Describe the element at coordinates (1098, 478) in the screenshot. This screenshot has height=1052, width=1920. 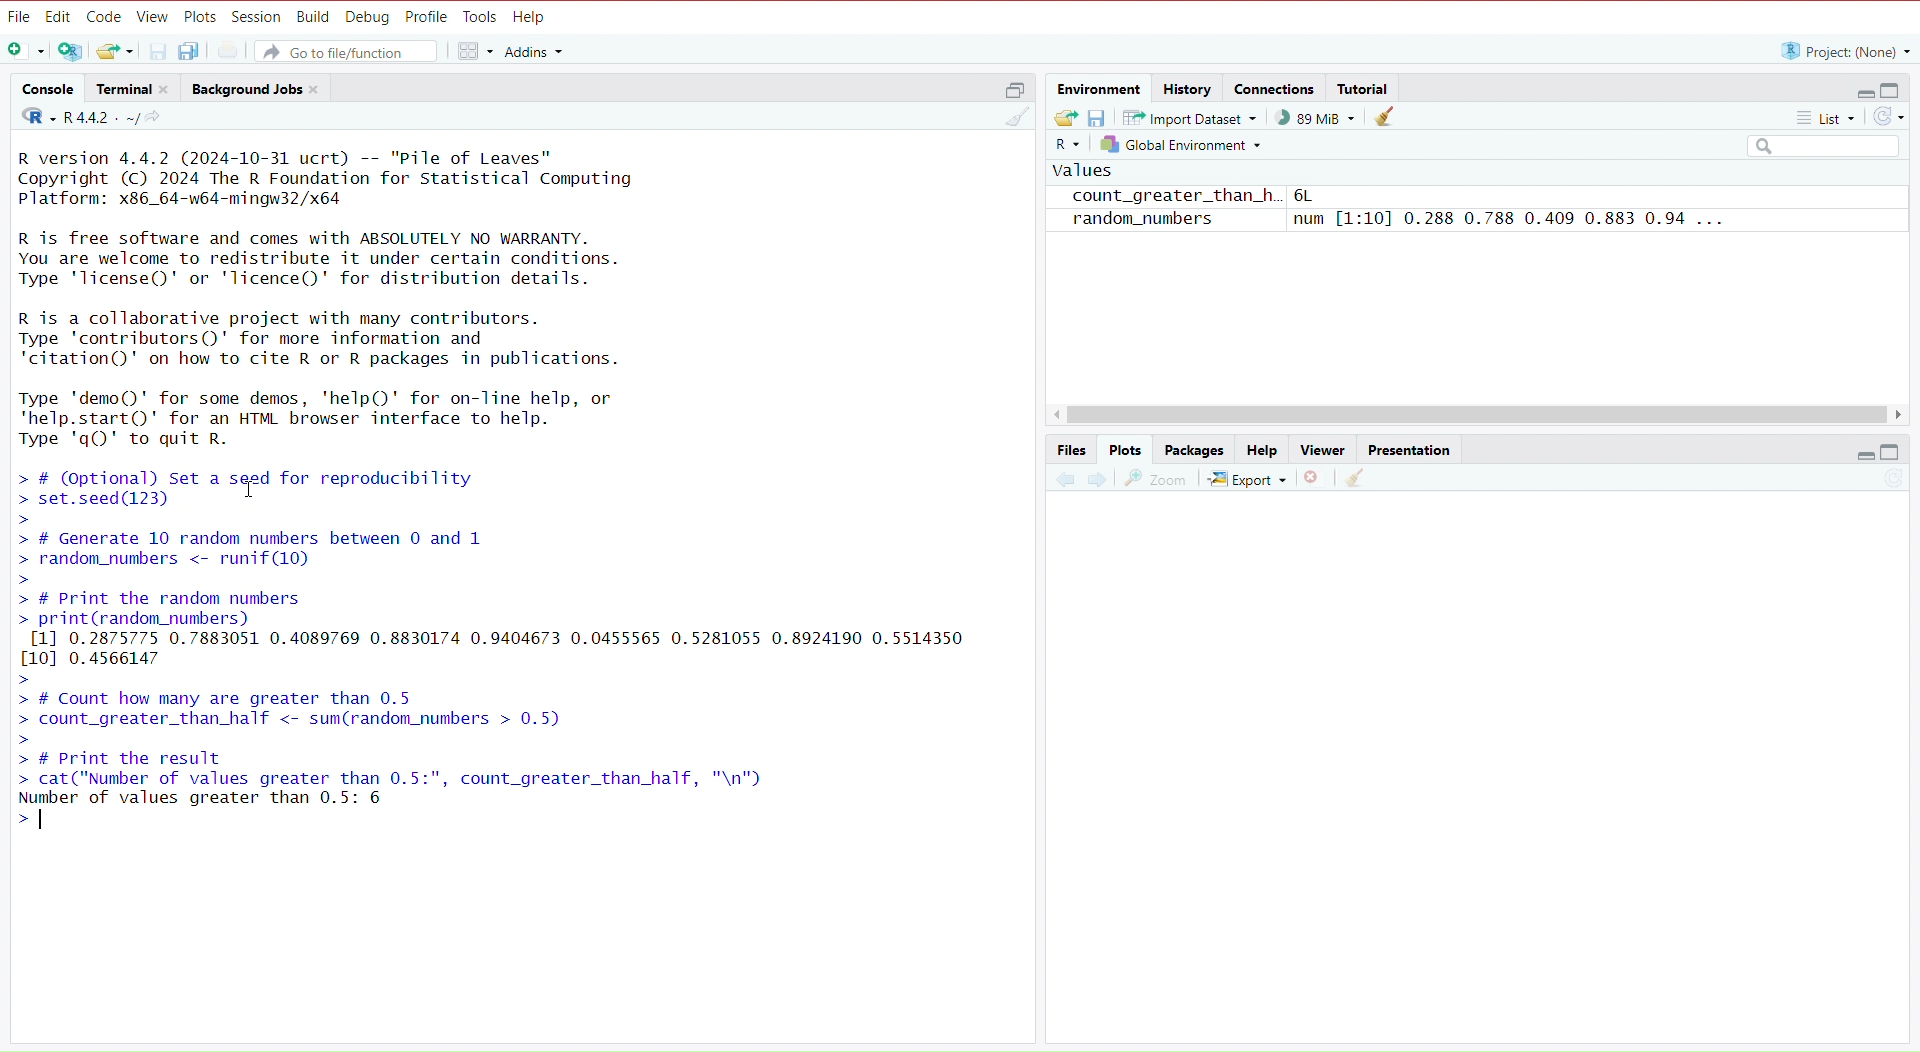
I see `Next Plot` at that location.